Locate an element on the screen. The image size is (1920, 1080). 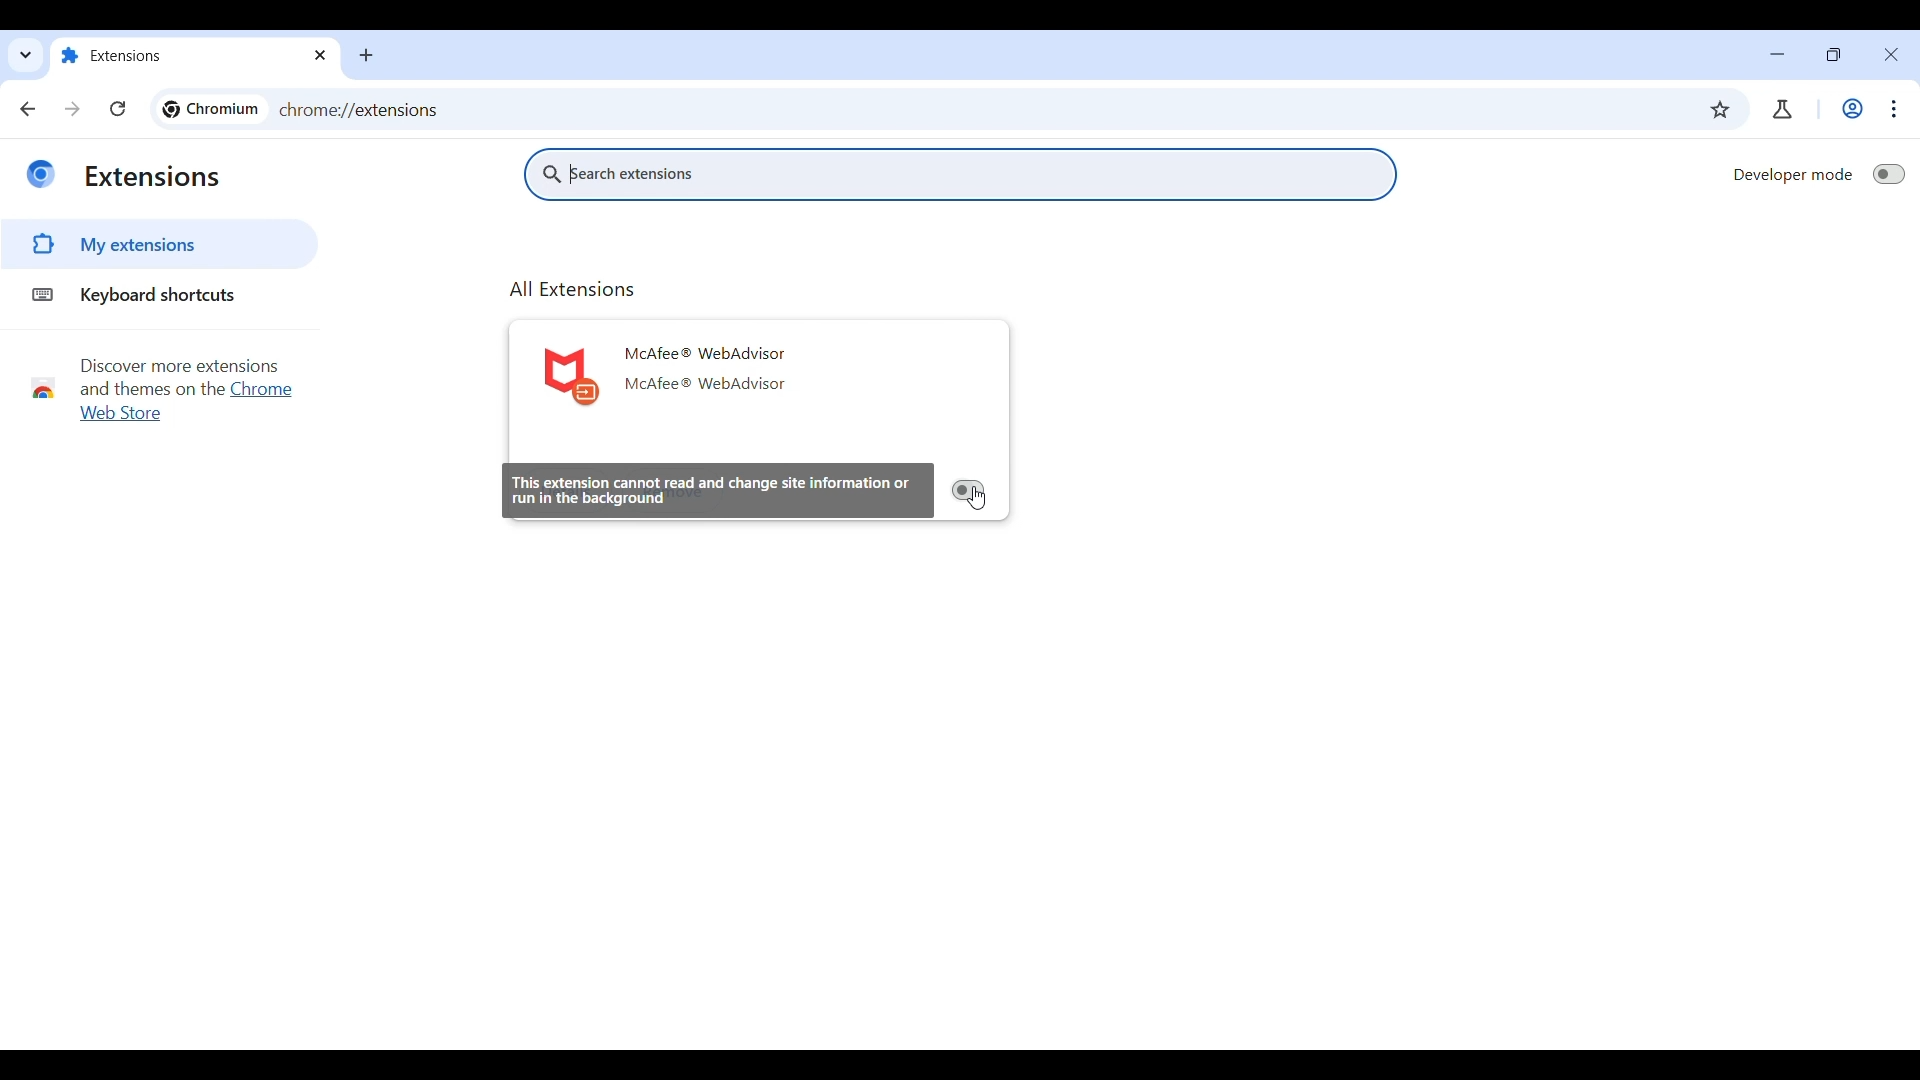
Toggle on to activate extension is located at coordinates (969, 490).